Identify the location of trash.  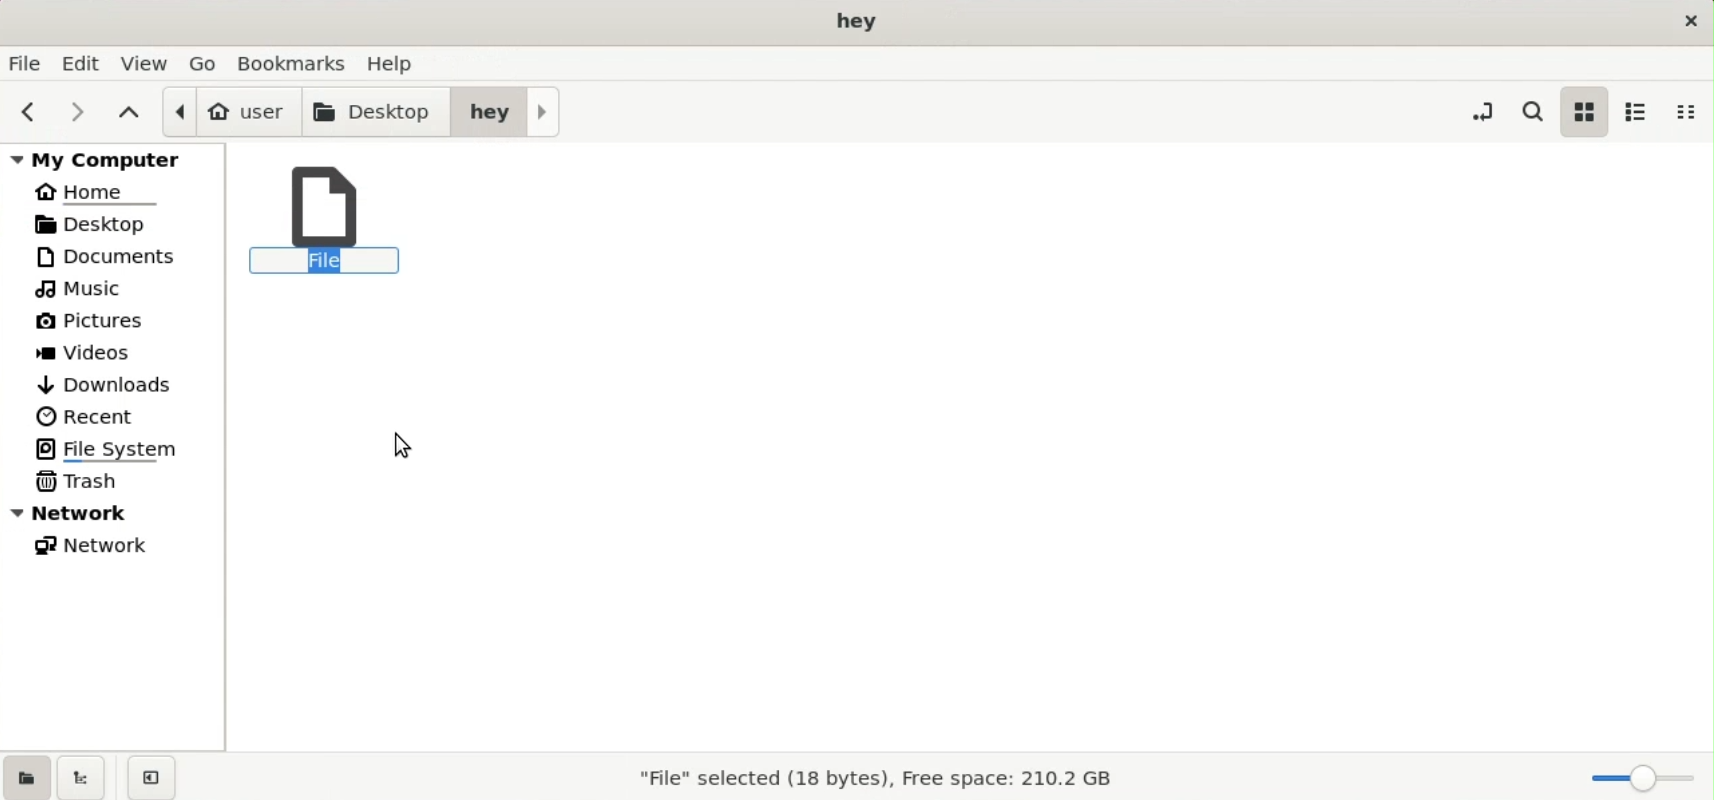
(82, 480).